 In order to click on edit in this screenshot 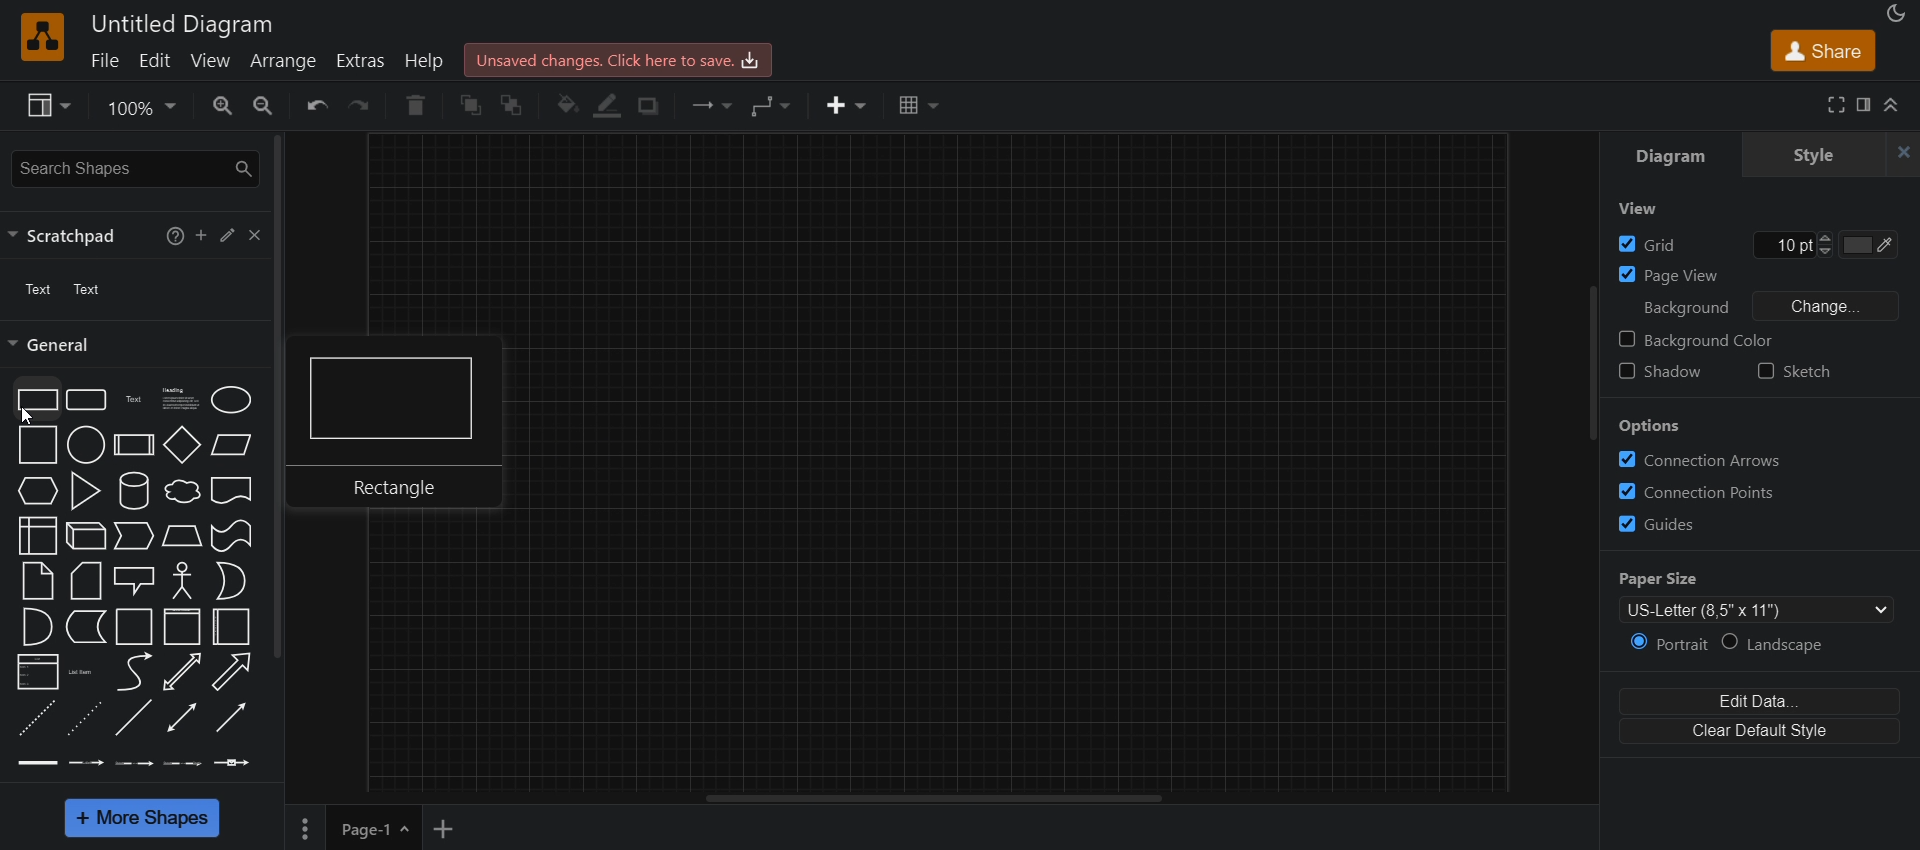, I will do `click(153, 61)`.